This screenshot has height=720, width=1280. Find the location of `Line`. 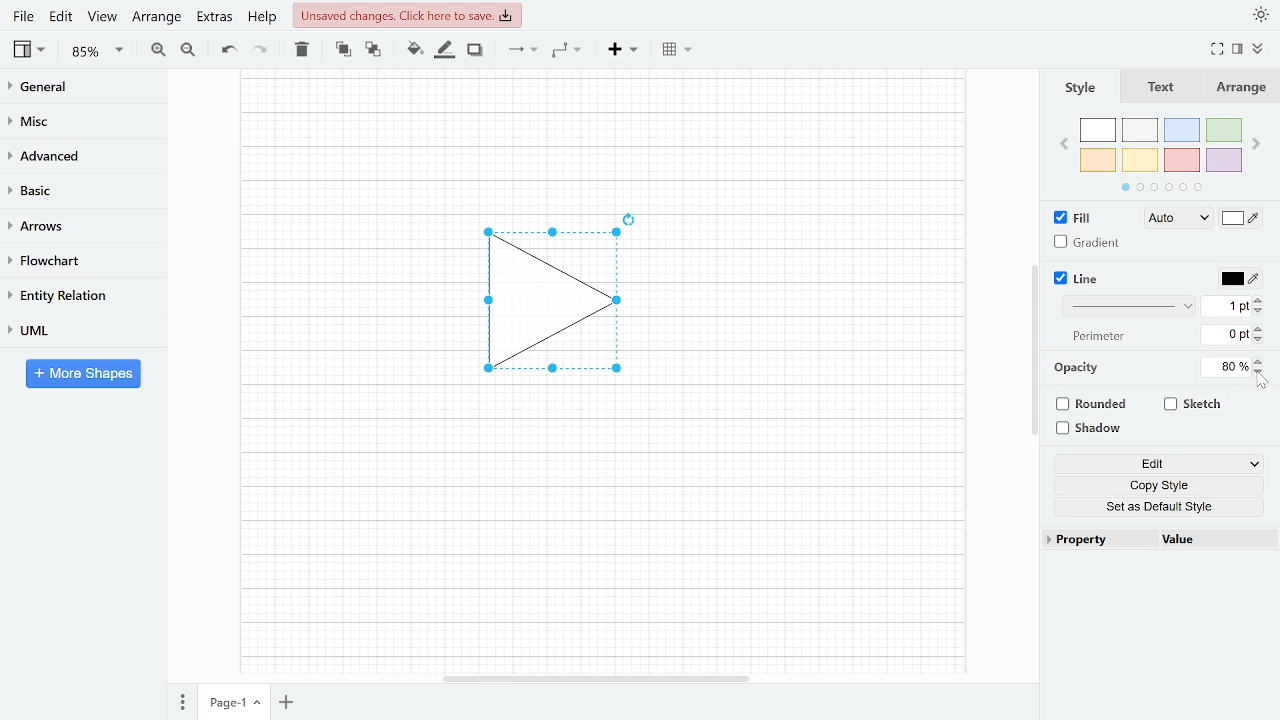

Line is located at coordinates (1078, 279).